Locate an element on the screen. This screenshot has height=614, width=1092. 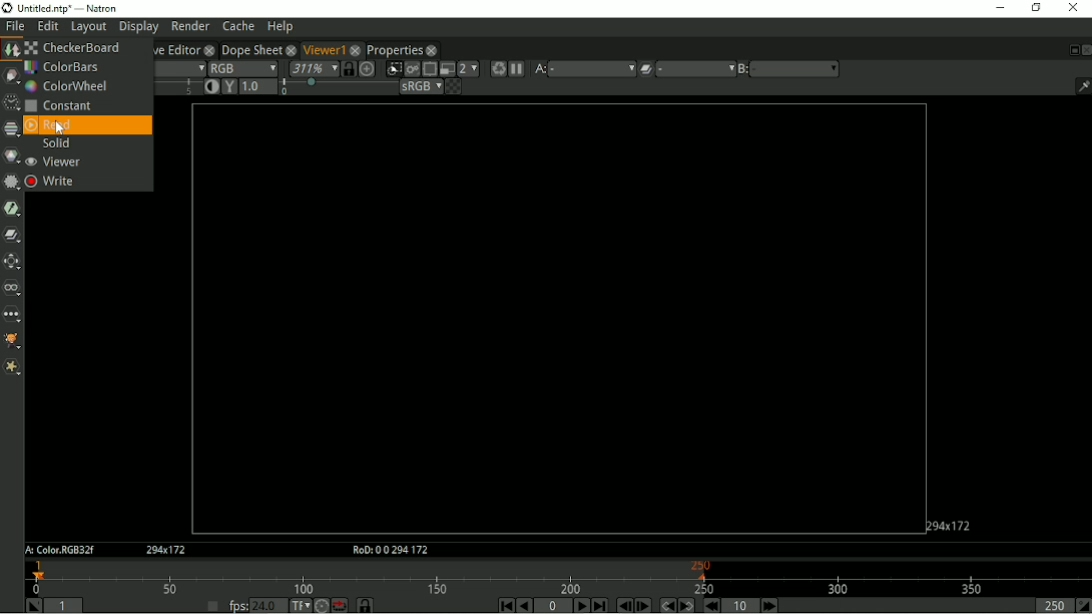
title is located at coordinates (101, 7).